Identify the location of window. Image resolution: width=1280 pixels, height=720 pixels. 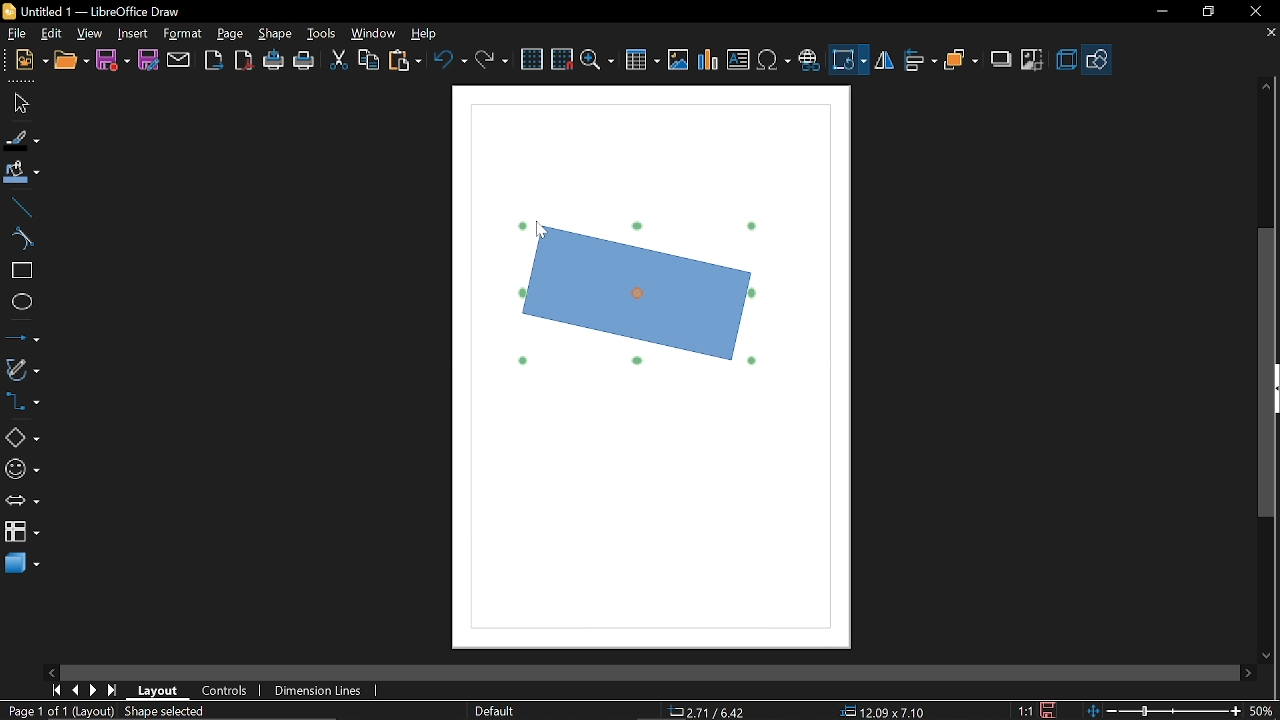
(374, 36).